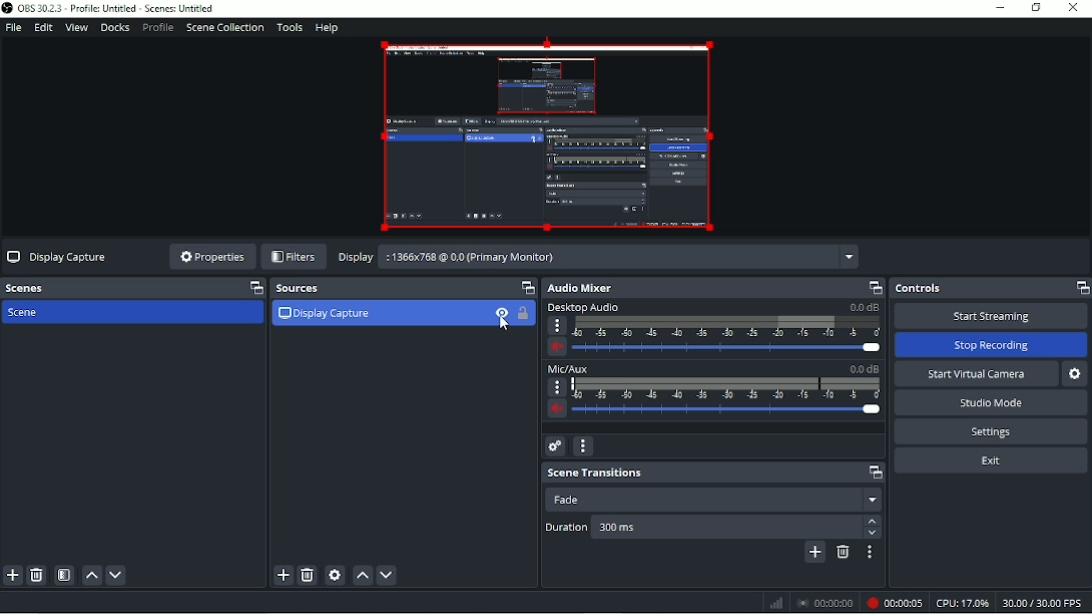 The height and width of the screenshot is (614, 1092). What do you see at coordinates (37, 576) in the screenshot?
I see `Remove selected scene` at bounding box center [37, 576].